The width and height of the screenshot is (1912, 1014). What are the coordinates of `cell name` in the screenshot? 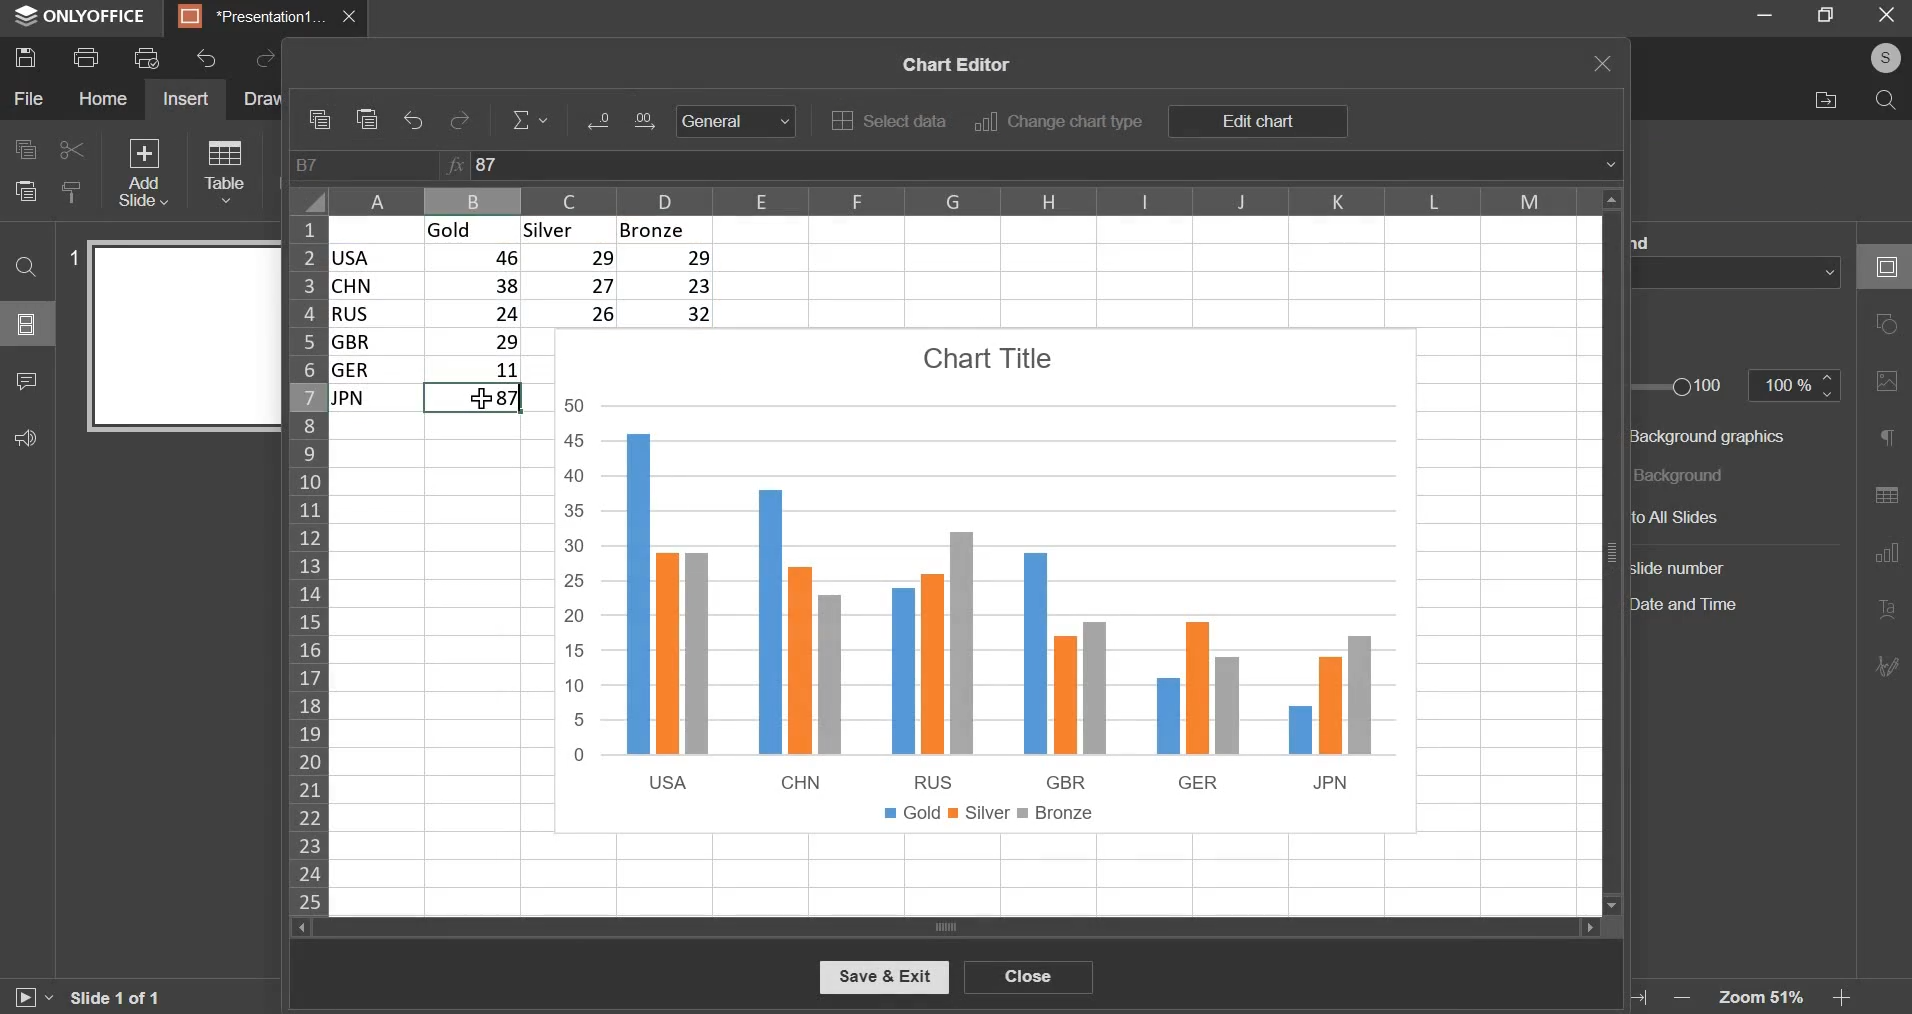 It's located at (365, 166).